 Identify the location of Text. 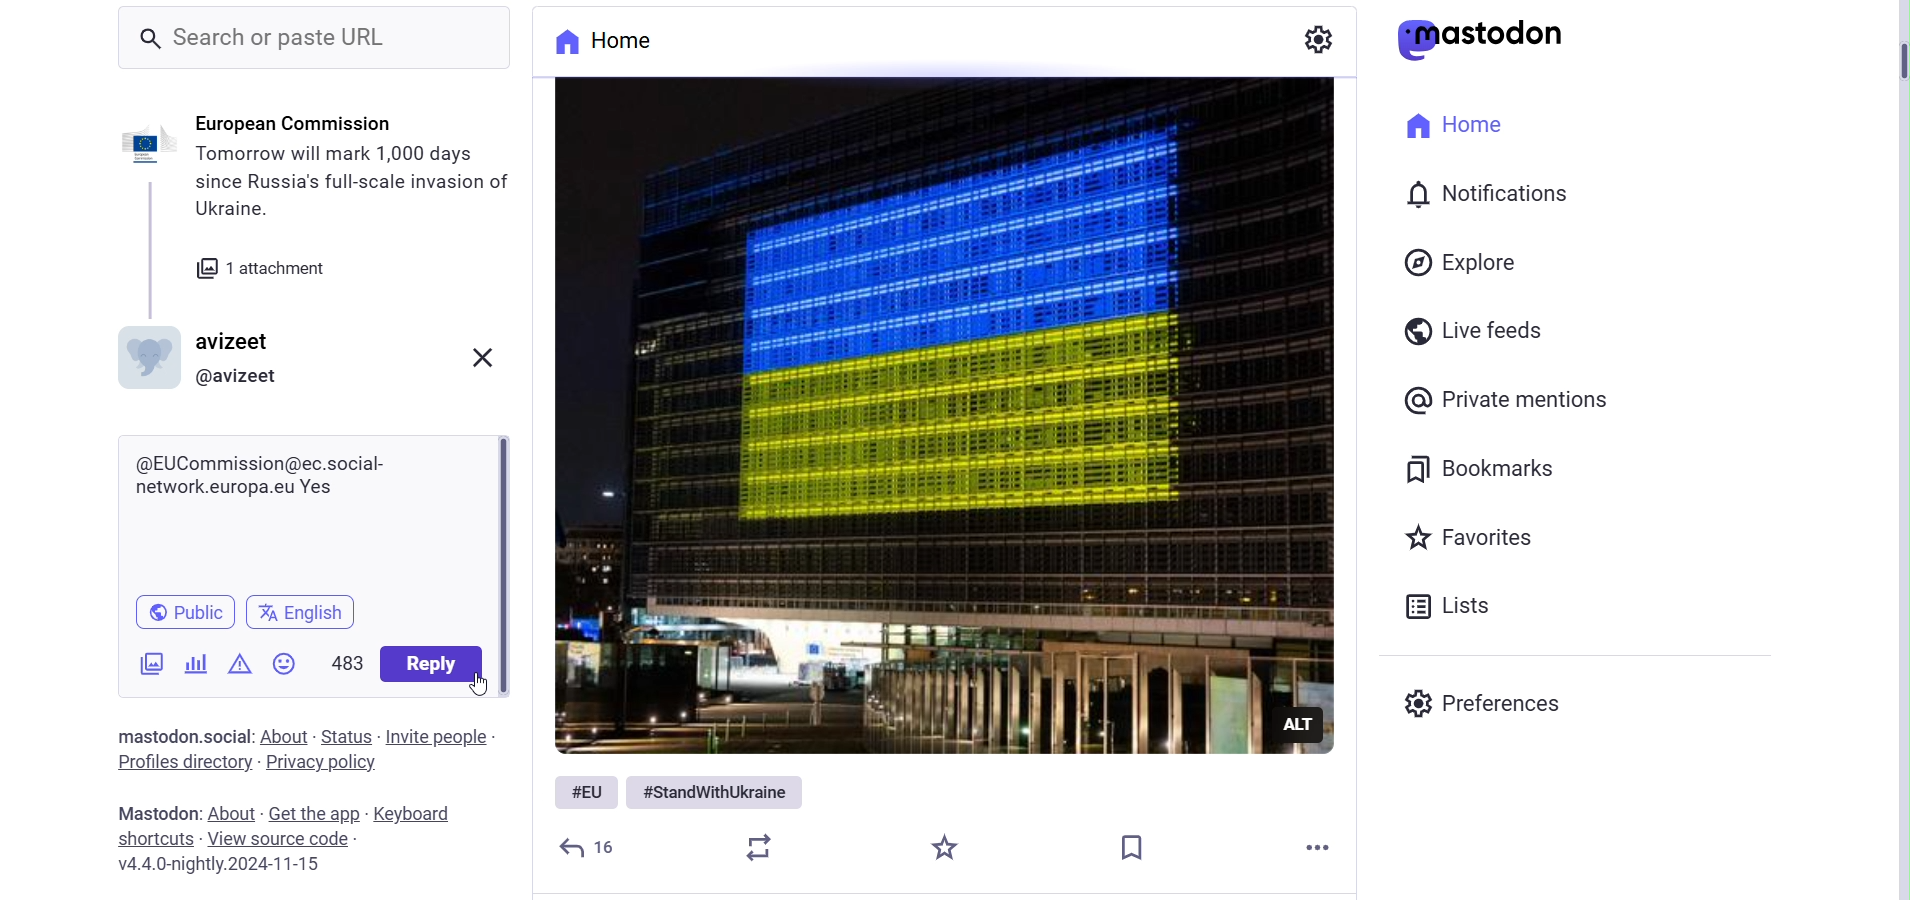
(186, 737).